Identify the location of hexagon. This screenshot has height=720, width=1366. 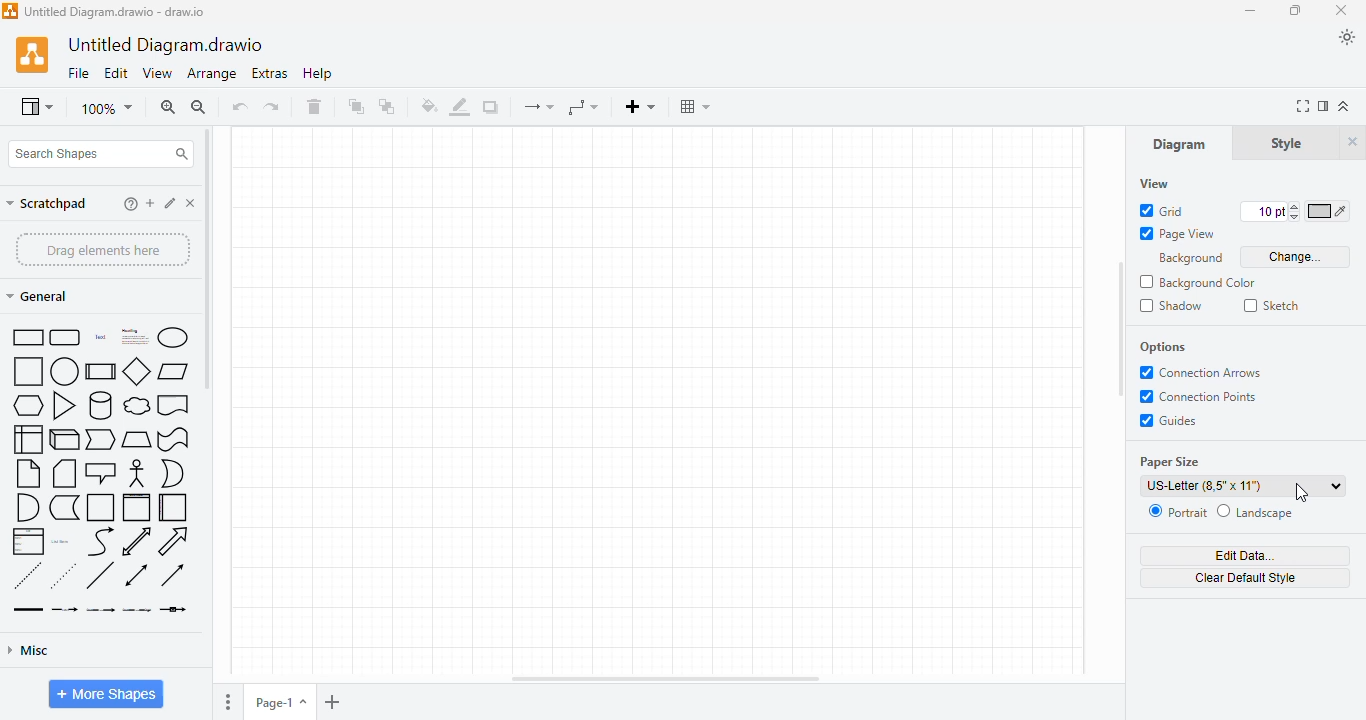
(28, 405).